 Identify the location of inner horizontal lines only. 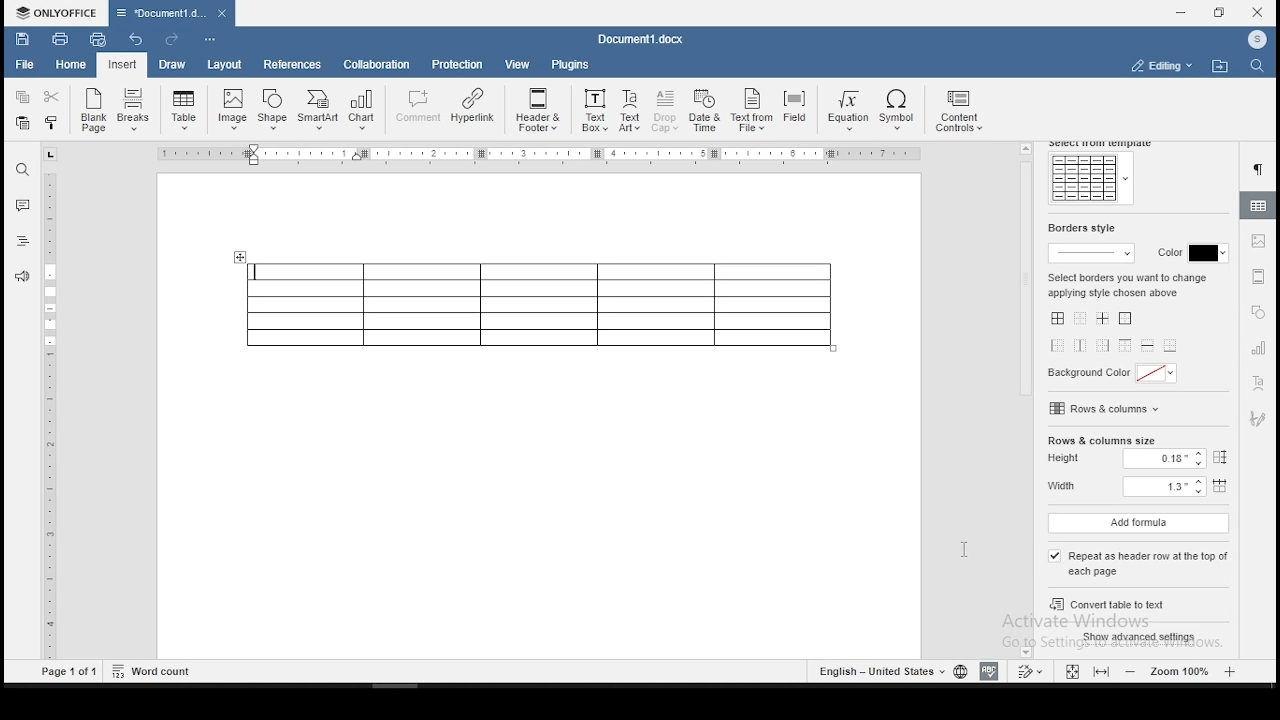
(1147, 347).